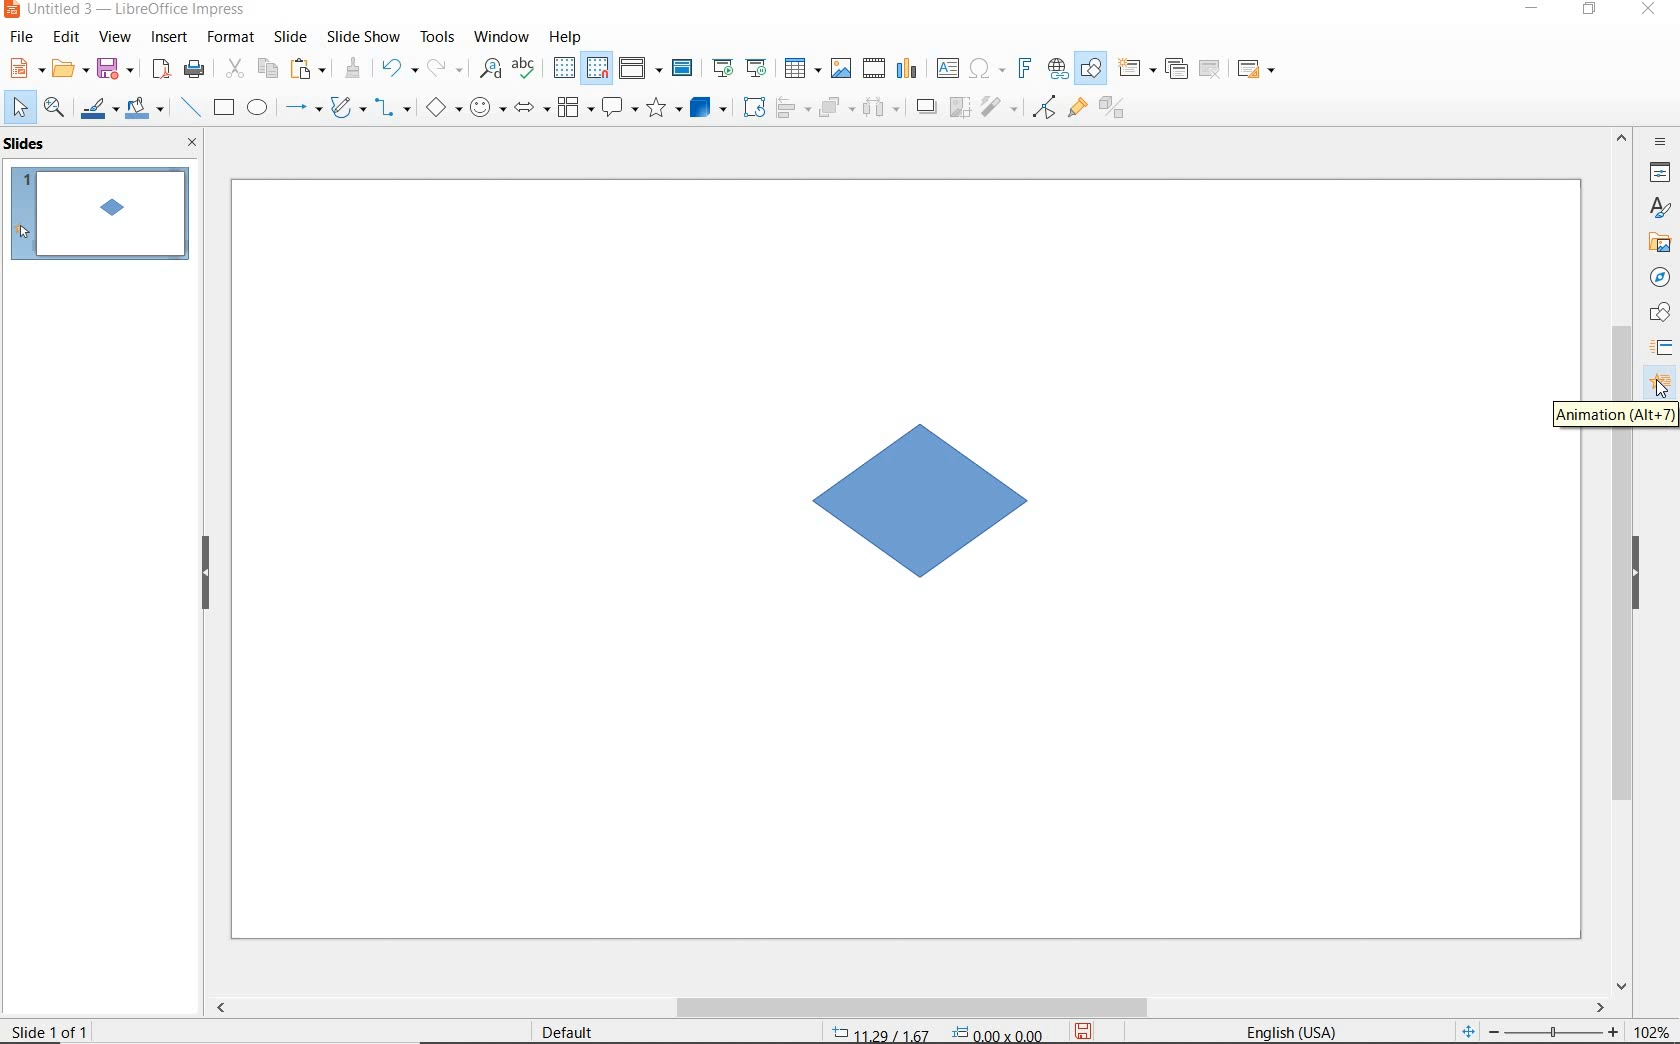 The width and height of the screenshot is (1680, 1044). What do you see at coordinates (792, 110) in the screenshot?
I see `align objects` at bounding box center [792, 110].